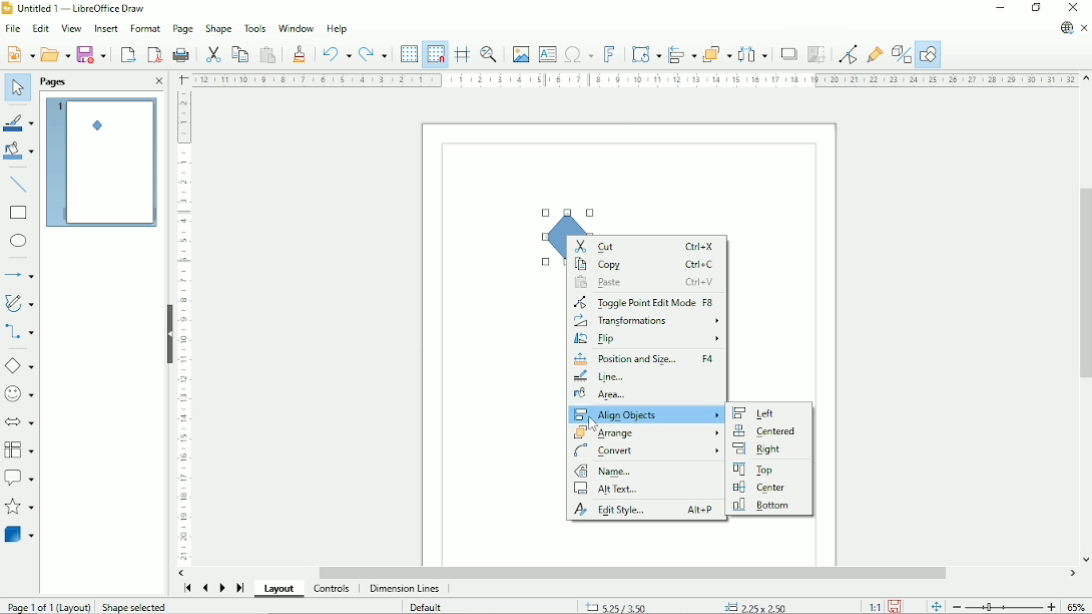 The height and width of the screenshot is (614, 1092). I want to click on Shadow, so click(788, 53).